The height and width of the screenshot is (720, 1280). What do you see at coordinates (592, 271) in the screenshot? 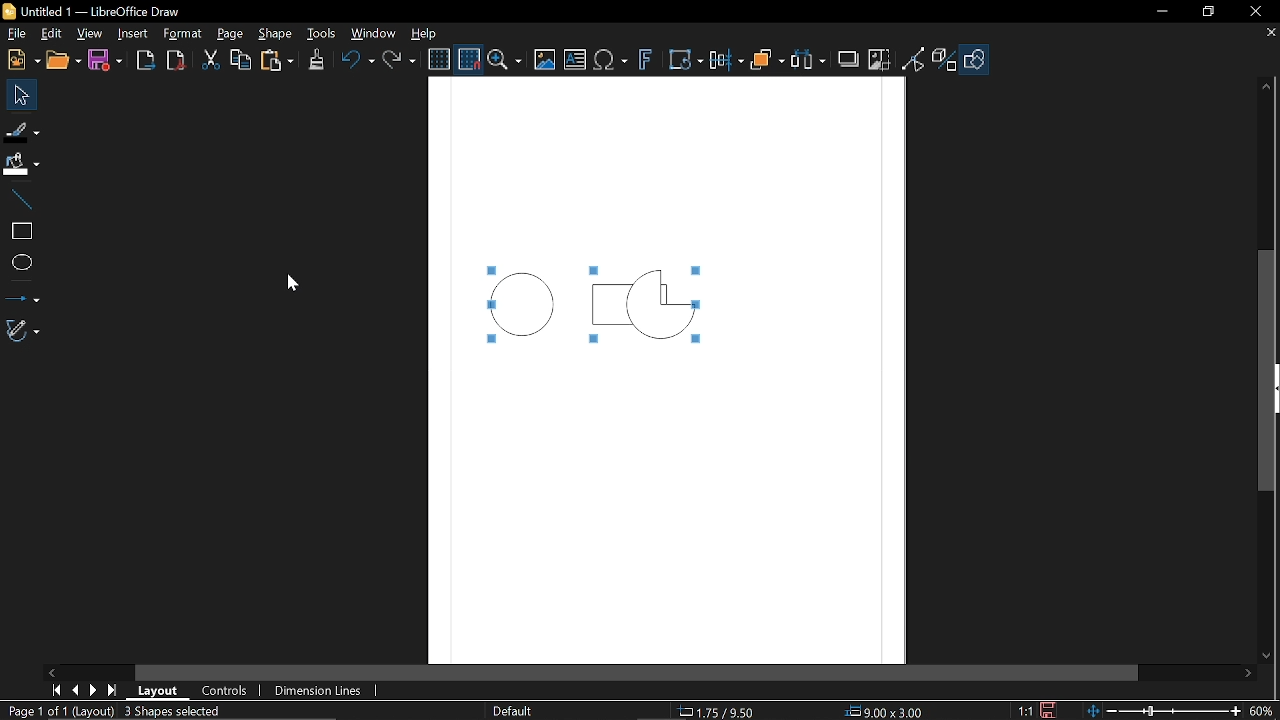
I see `Tiny square marked around the selected objects` at bounding box center [592, 271].